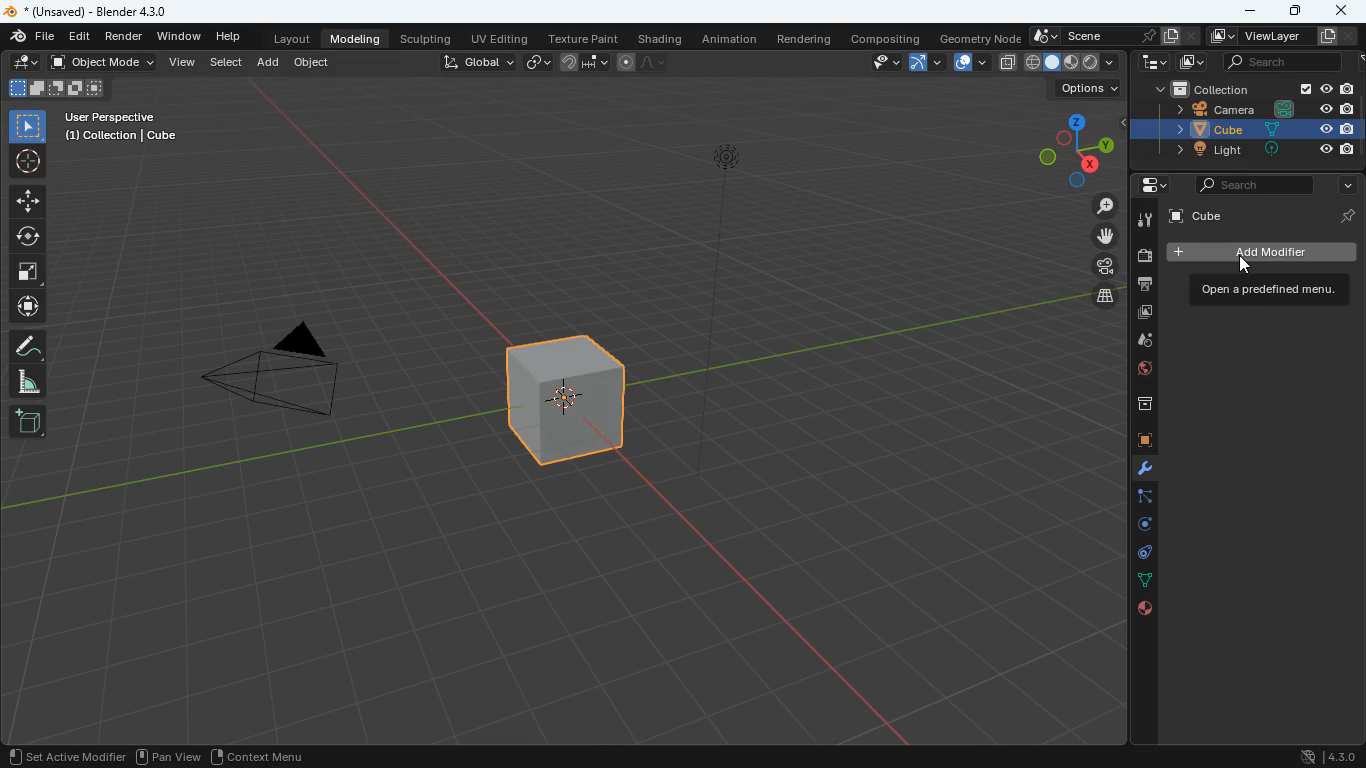  Describe the element at coordinates (727, 217) in the screenshot. I see `light` at that location.